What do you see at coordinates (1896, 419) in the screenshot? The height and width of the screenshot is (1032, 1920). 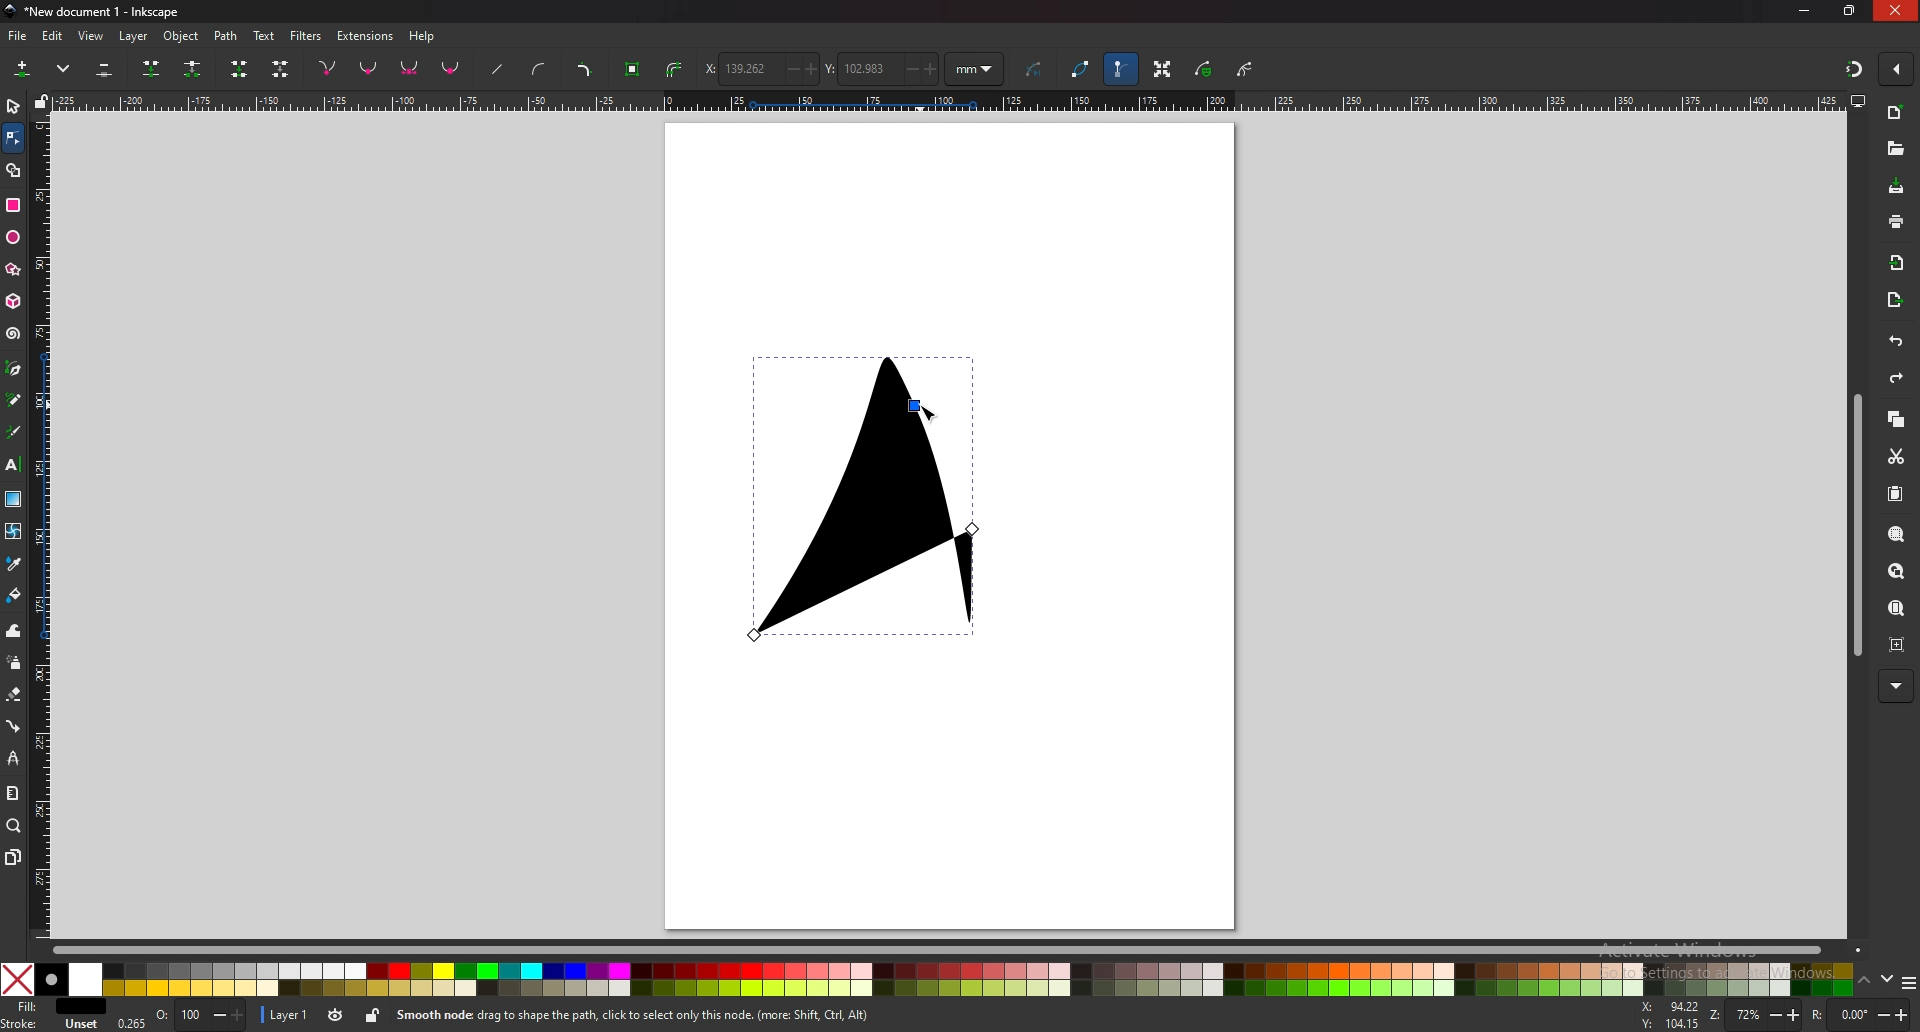 I see `copy` at bounding box center [1896, 419].